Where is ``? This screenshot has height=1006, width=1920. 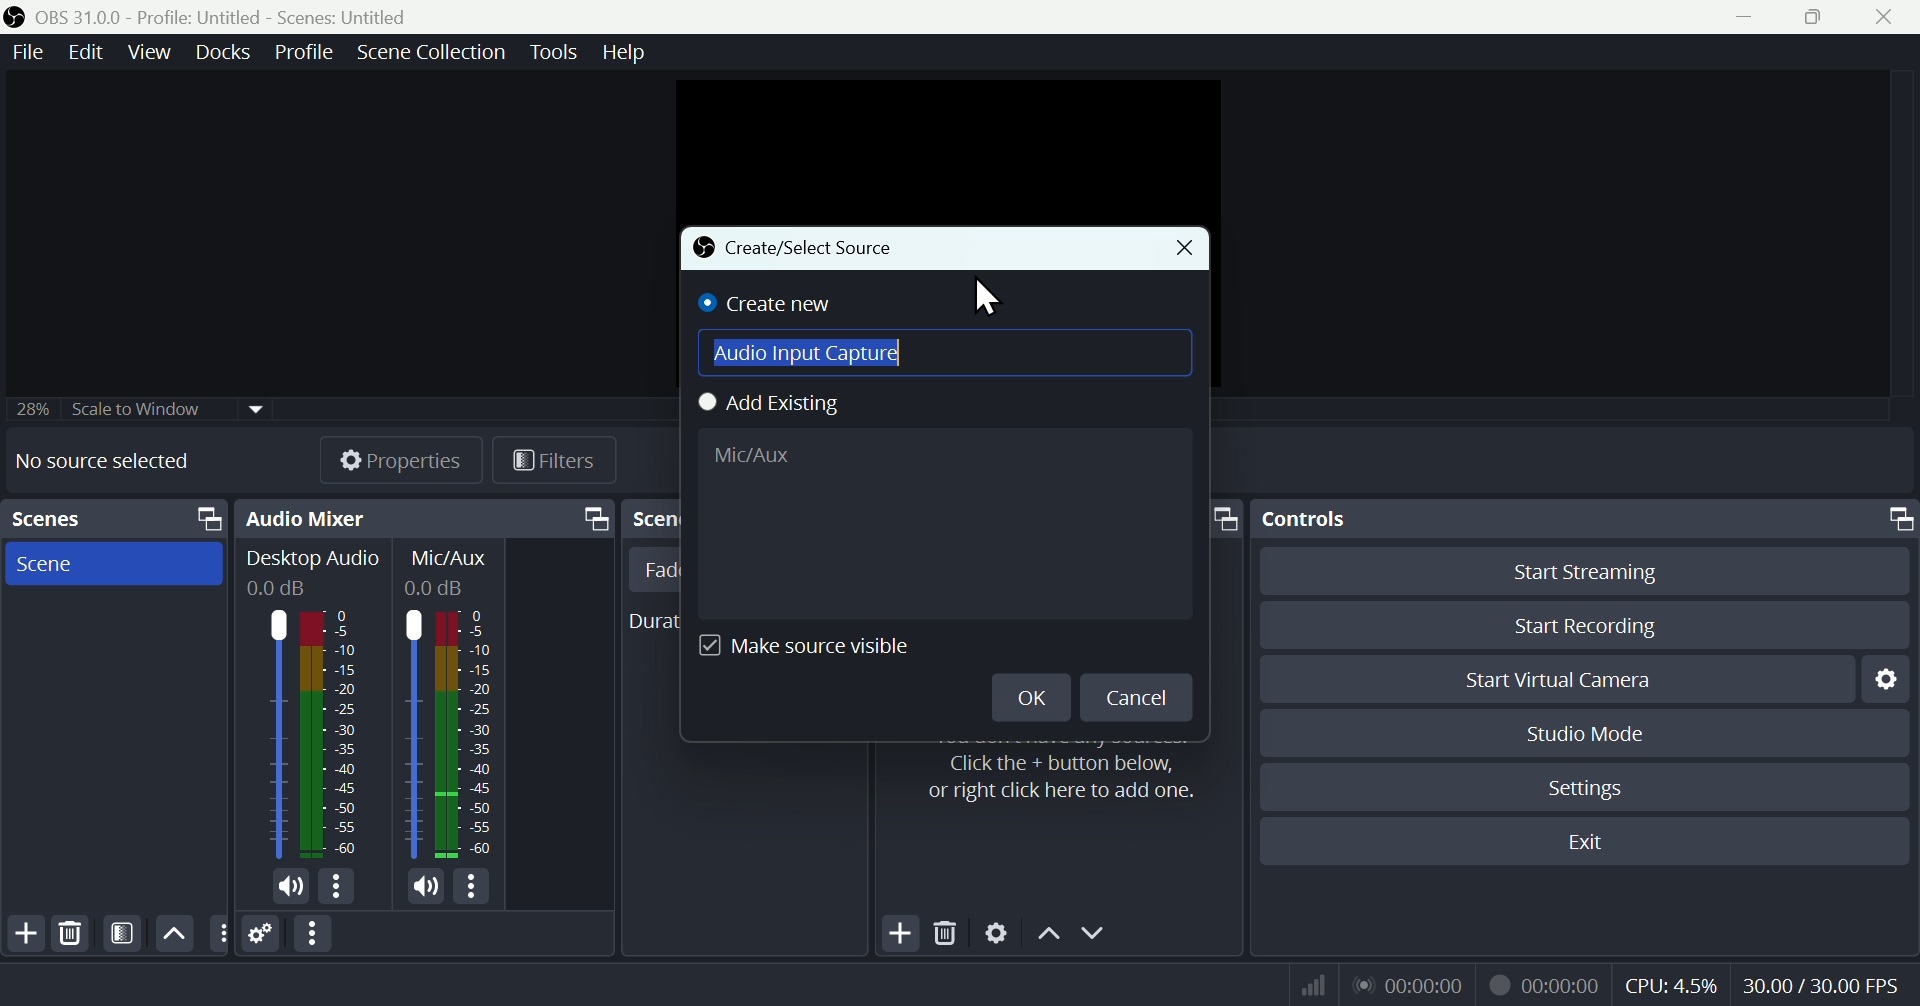  is located at coordinates (219, 934).